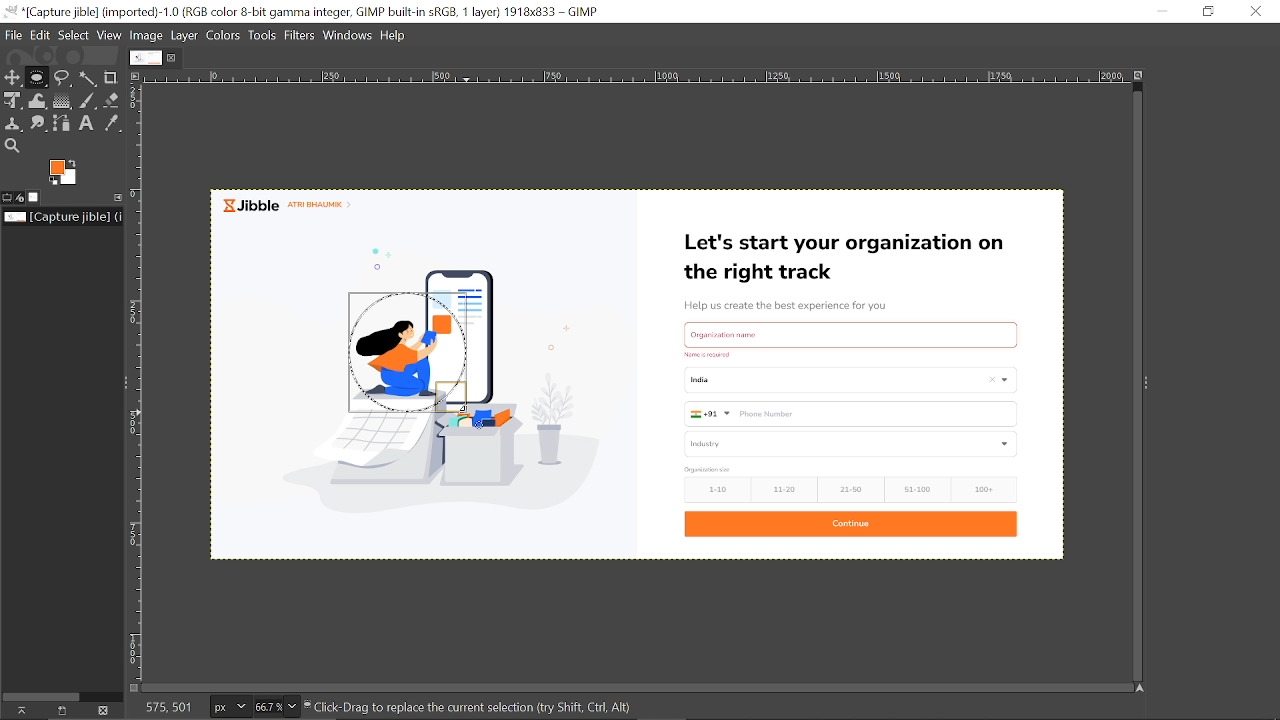 Image resolution: width=1280 pixels, height=720 pixels. What do you see at coordinates (41, 35) in the screenshot?
I see `Edit` at bounding box center [41, 35].